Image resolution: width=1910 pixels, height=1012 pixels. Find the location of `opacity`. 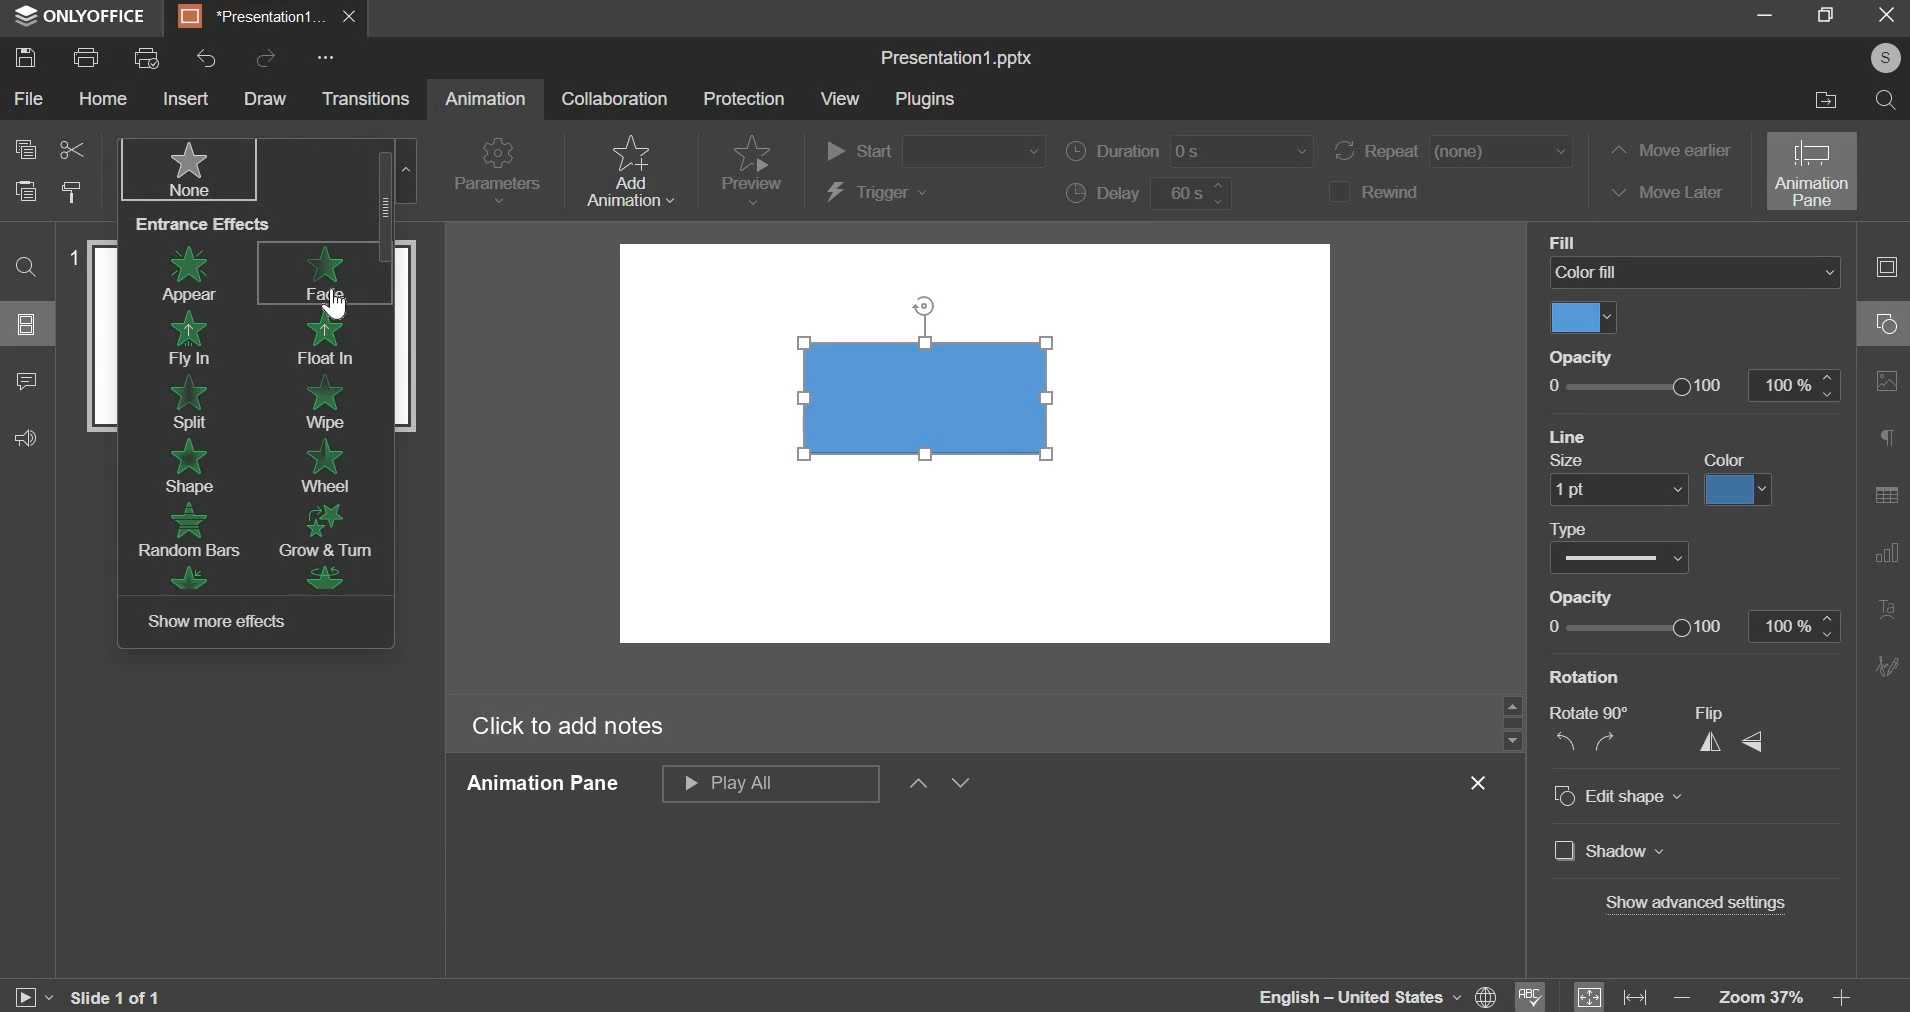

opacity is located at coordinates (1690, 627).